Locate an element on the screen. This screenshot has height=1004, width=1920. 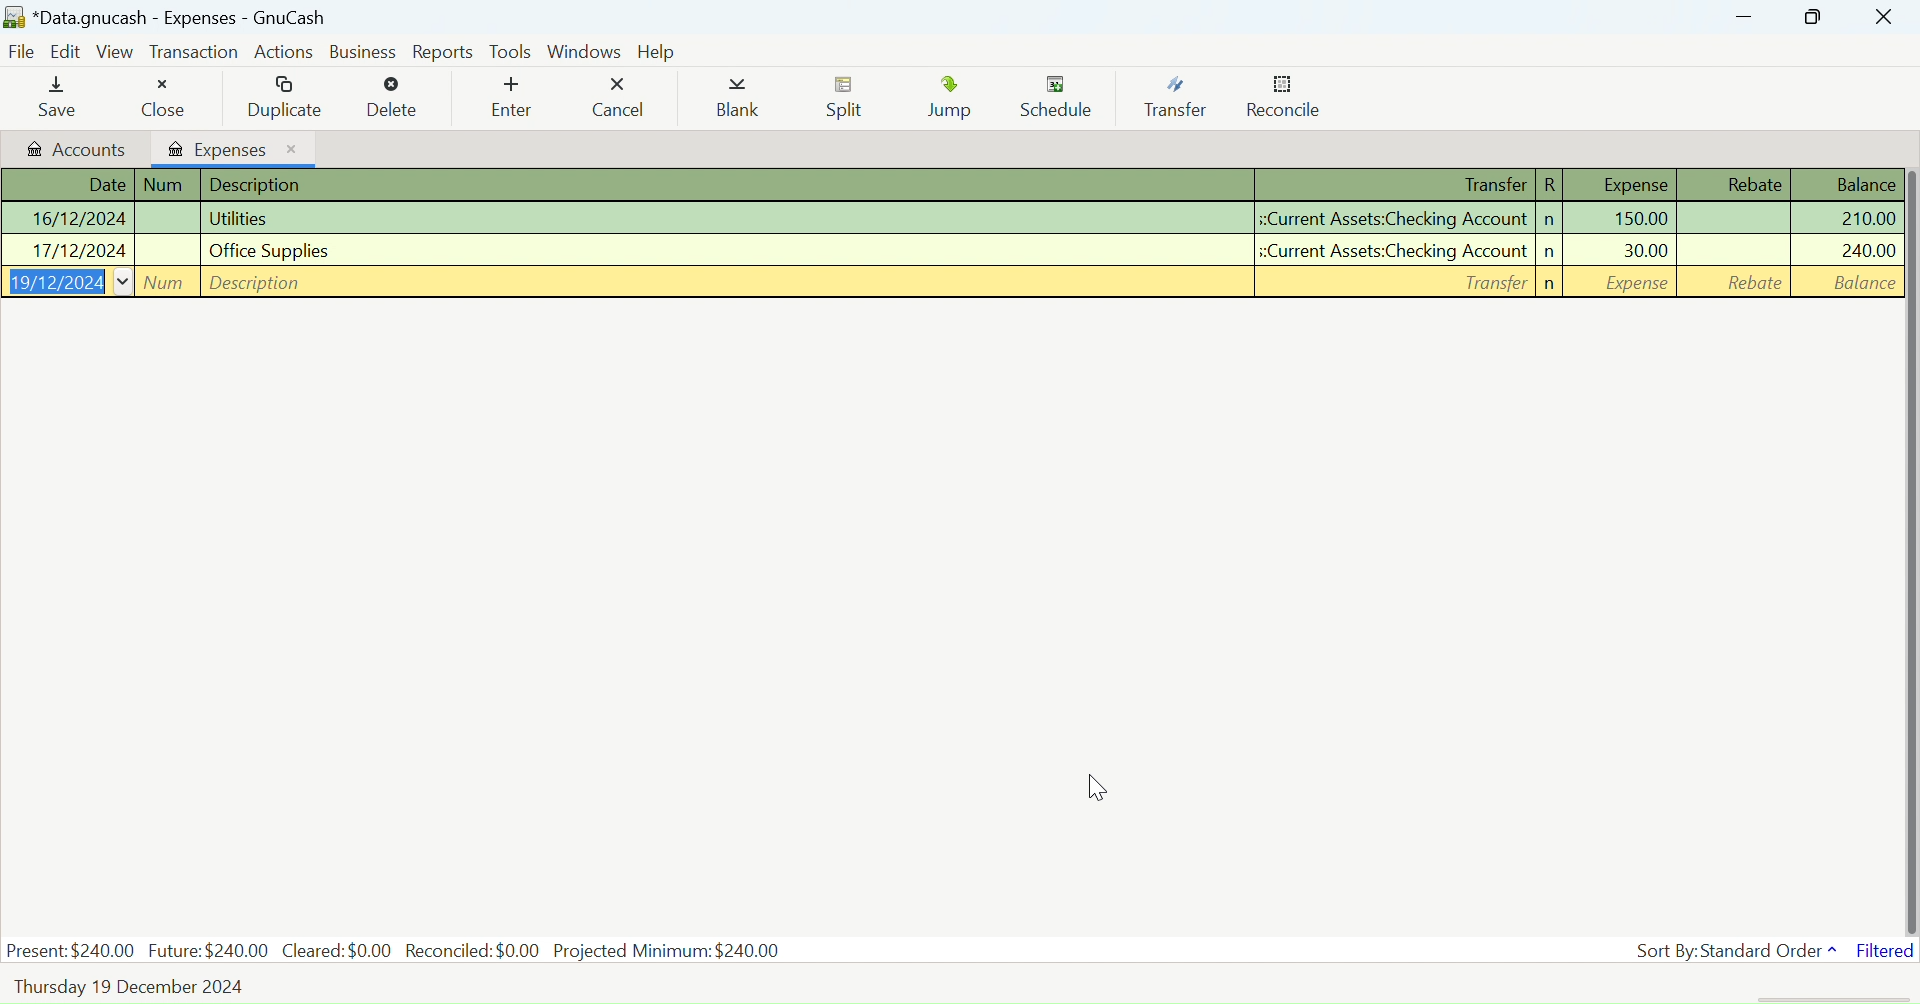
Help is located at coordinates (660, 52).